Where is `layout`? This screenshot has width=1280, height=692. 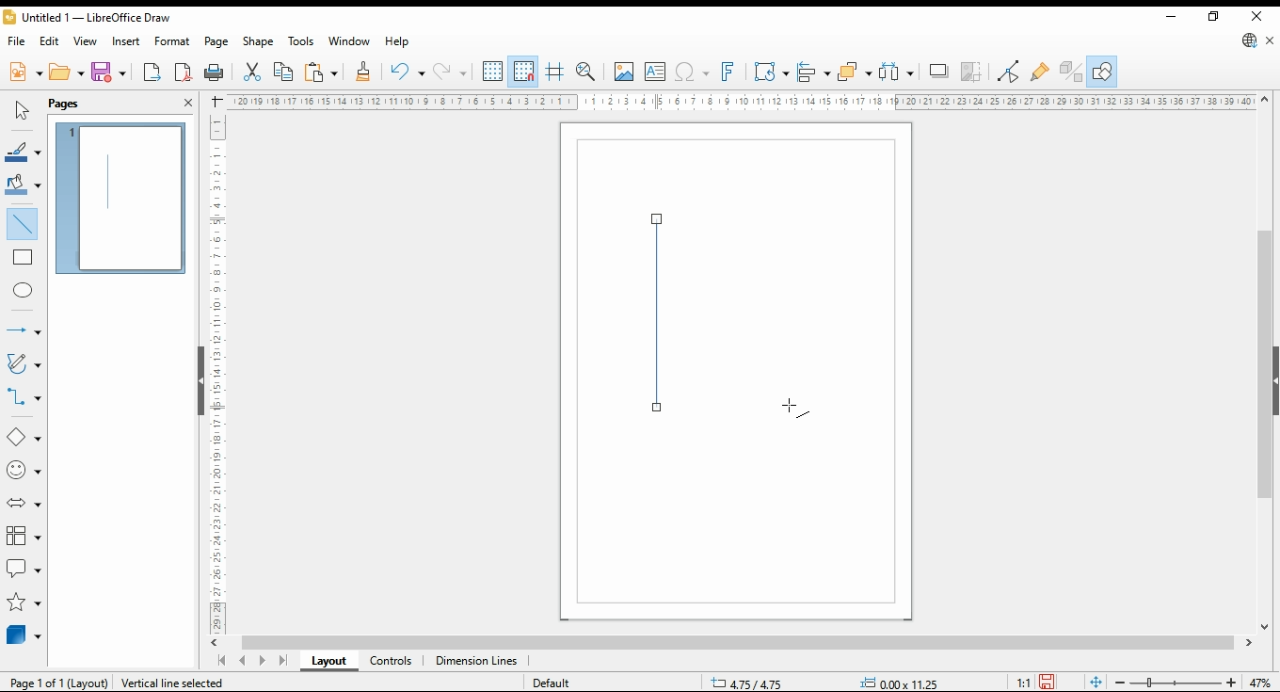 layout is located at coordinates (328, 662).